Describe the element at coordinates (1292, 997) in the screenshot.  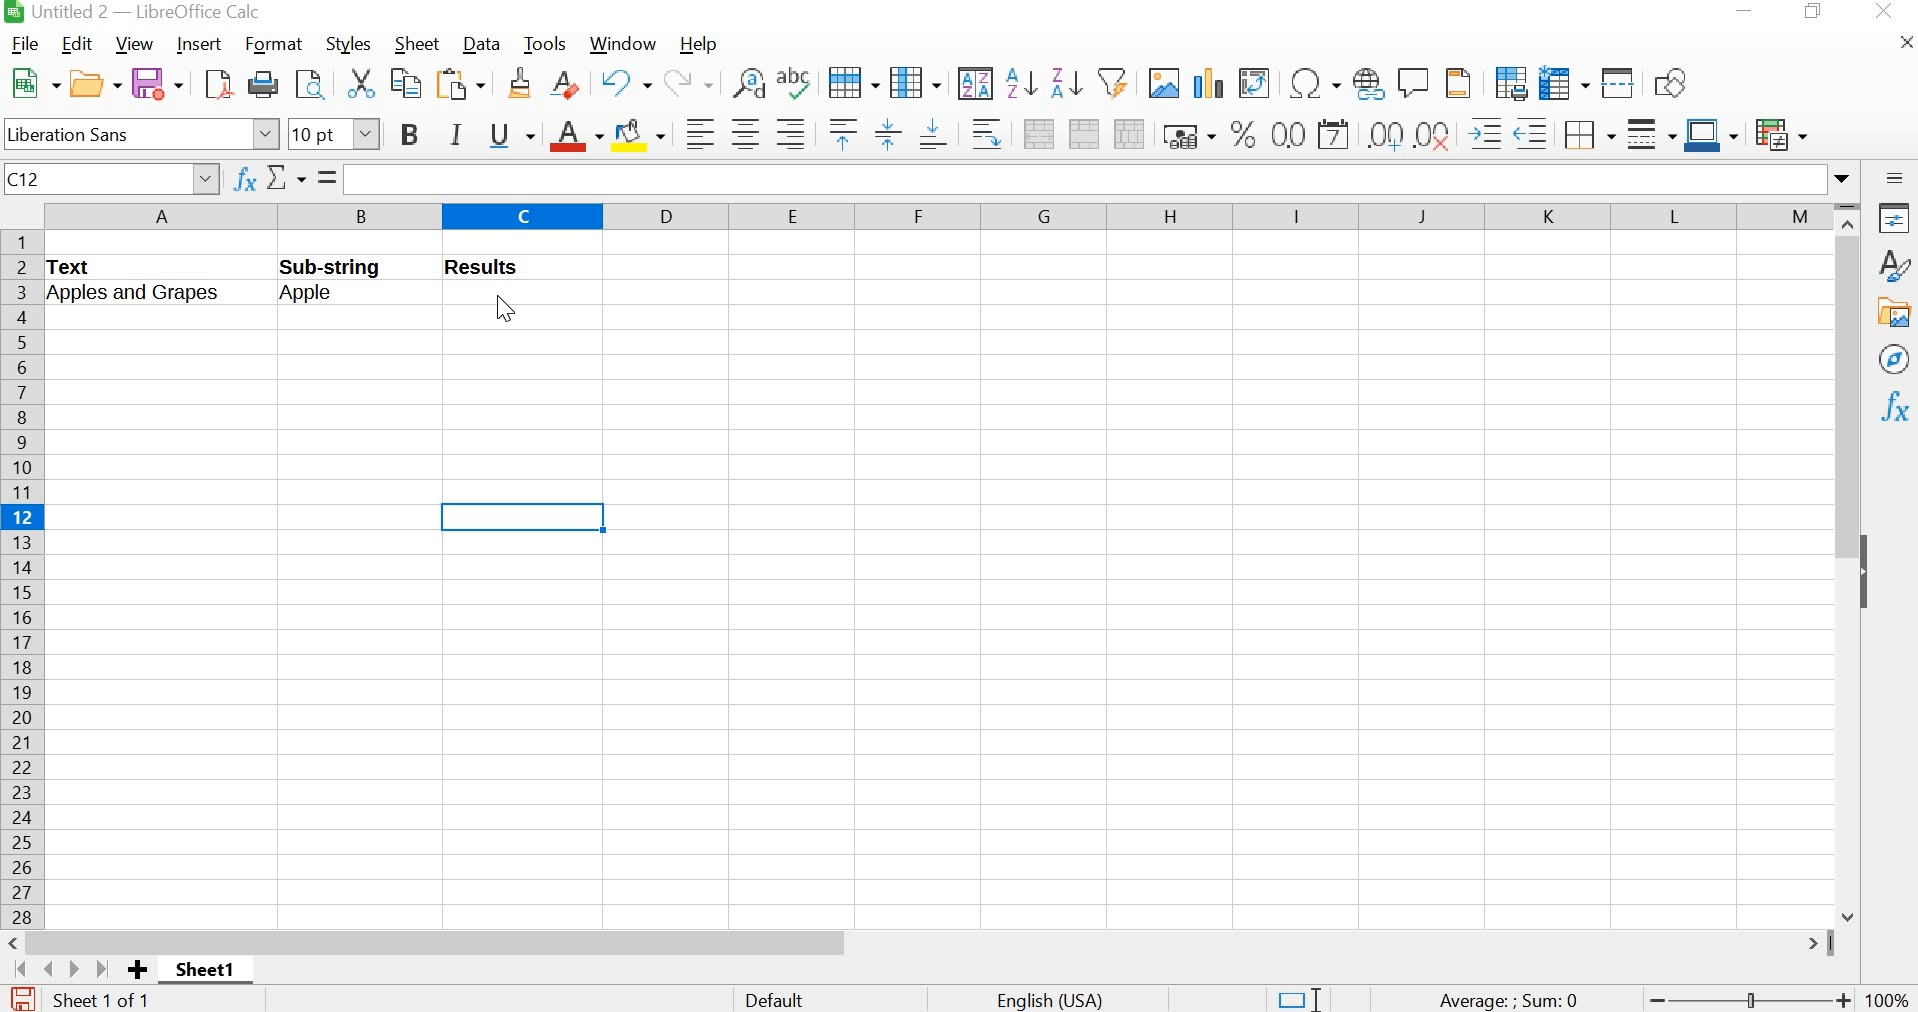
I see `standard selection` at that location.